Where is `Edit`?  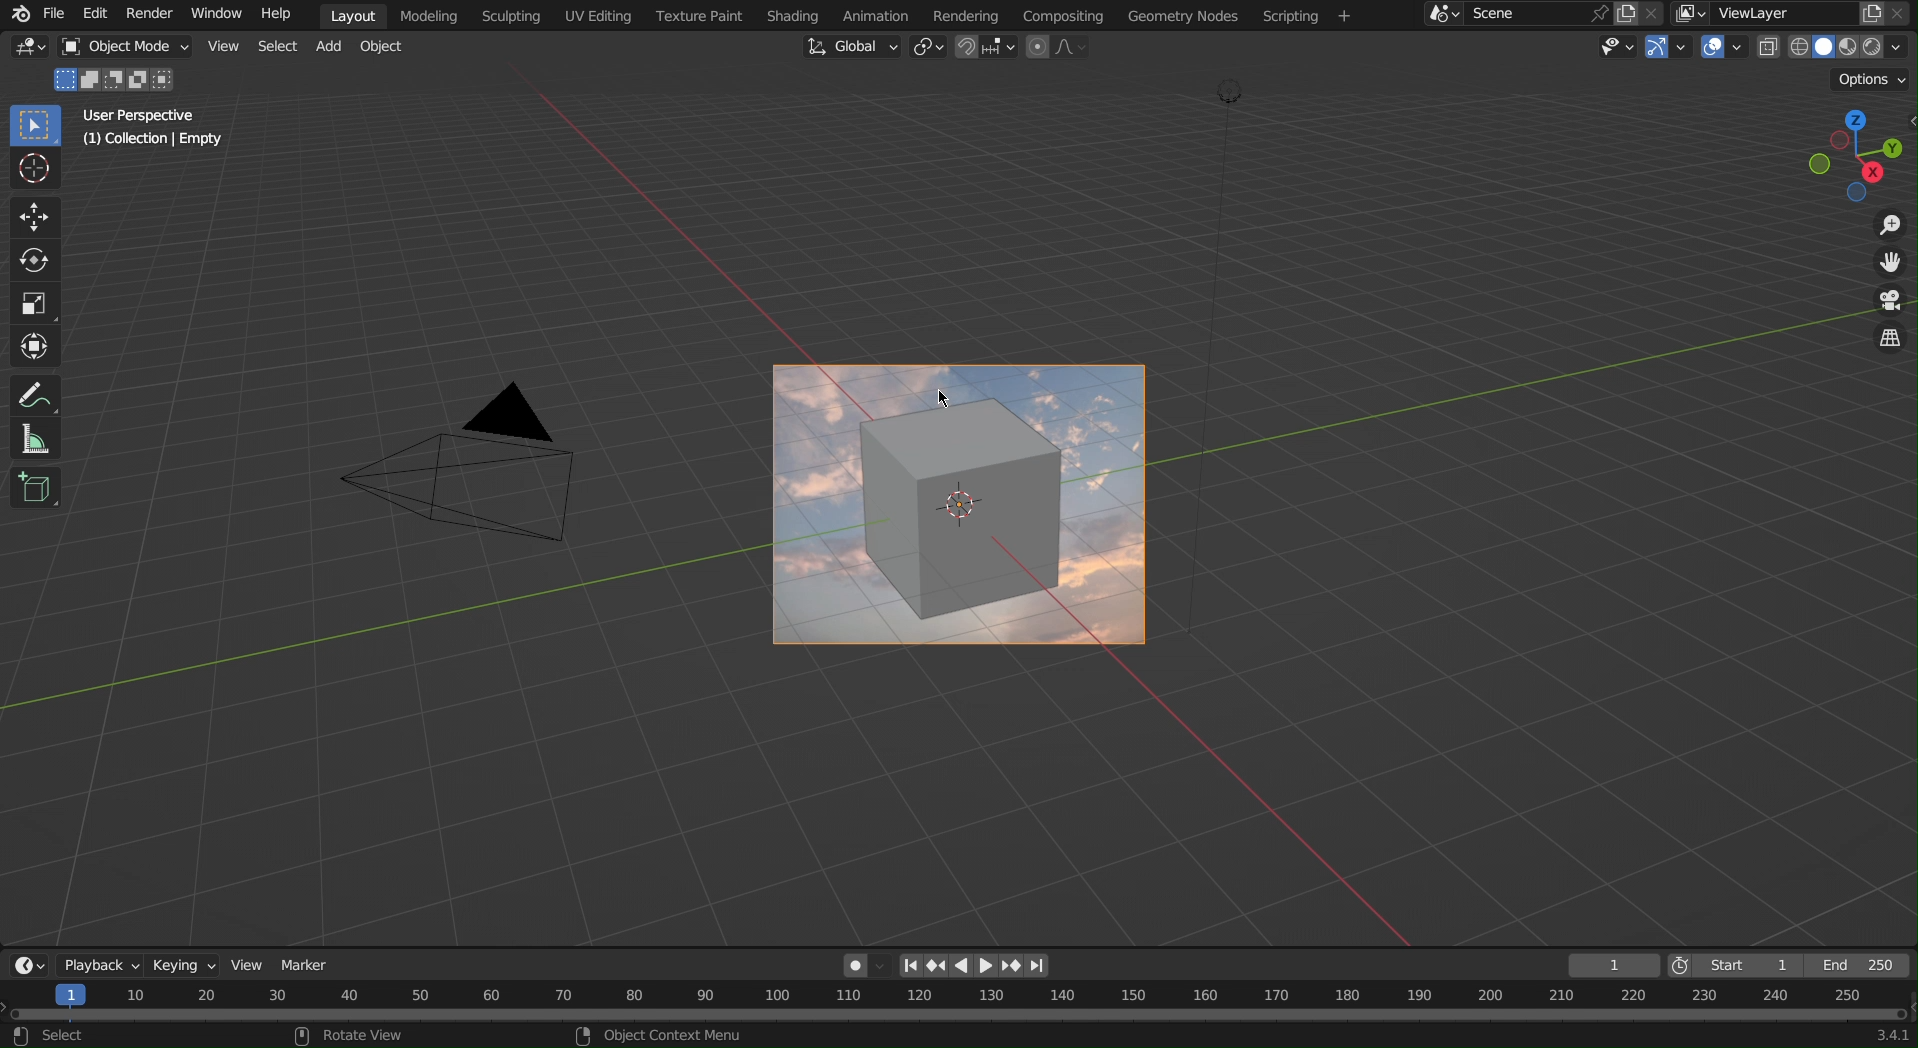
Edit is located at coordinates (96, 13).